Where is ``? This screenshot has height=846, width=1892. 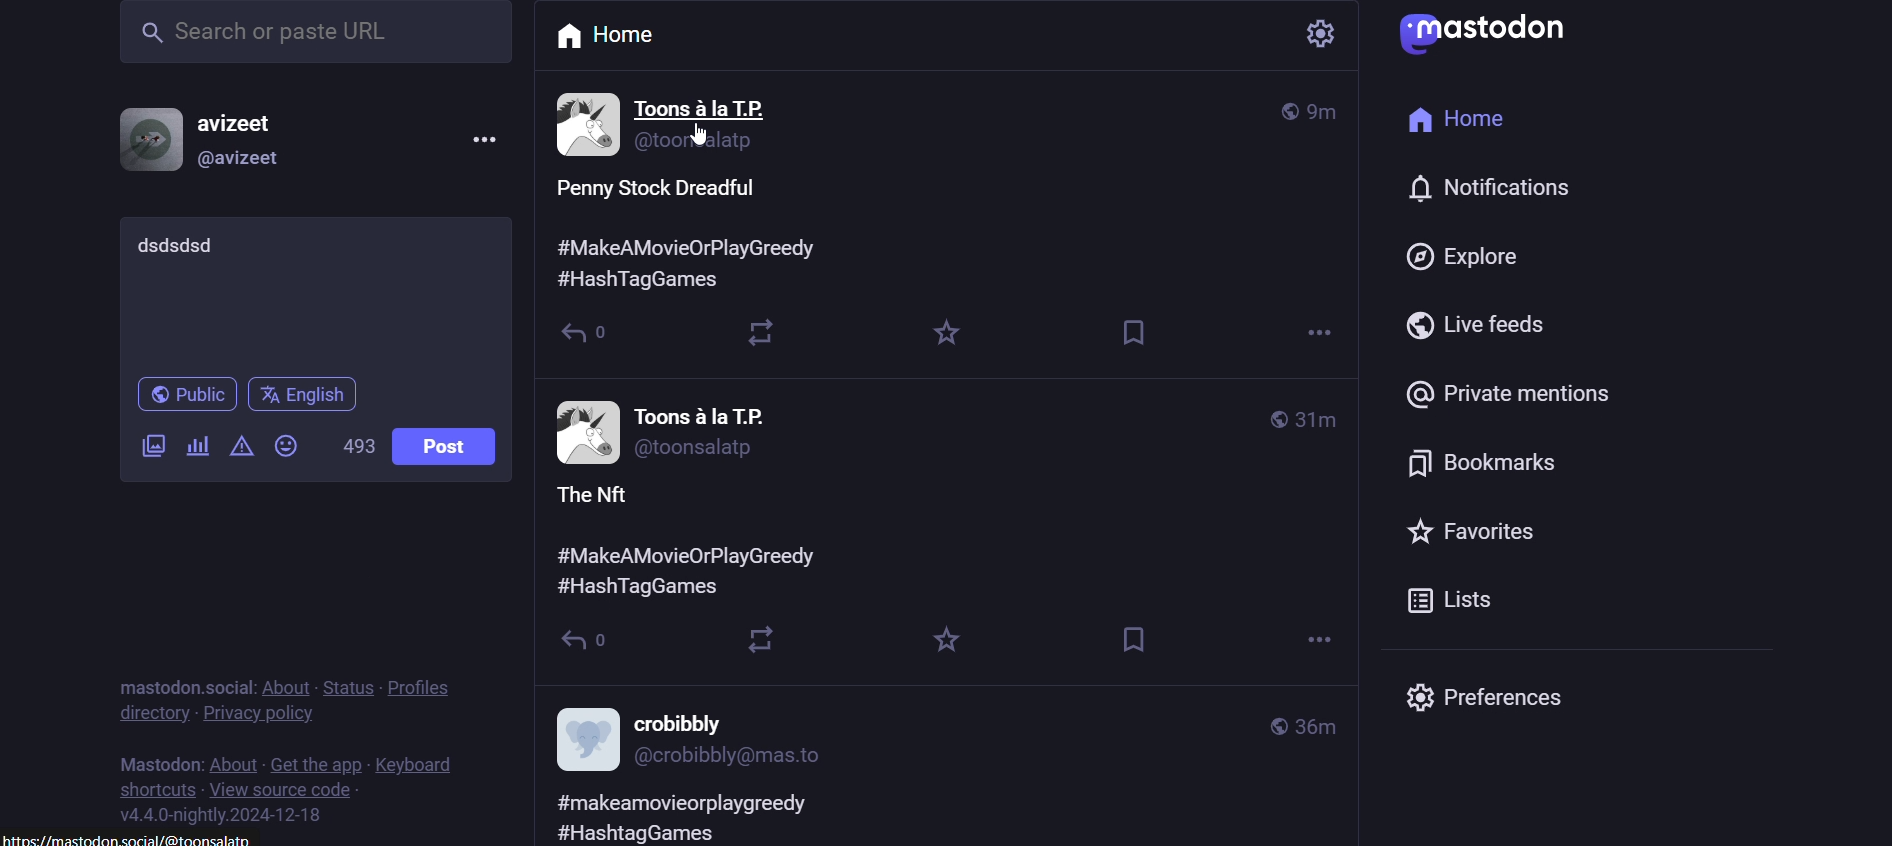  is located at coordinates (686, 558).